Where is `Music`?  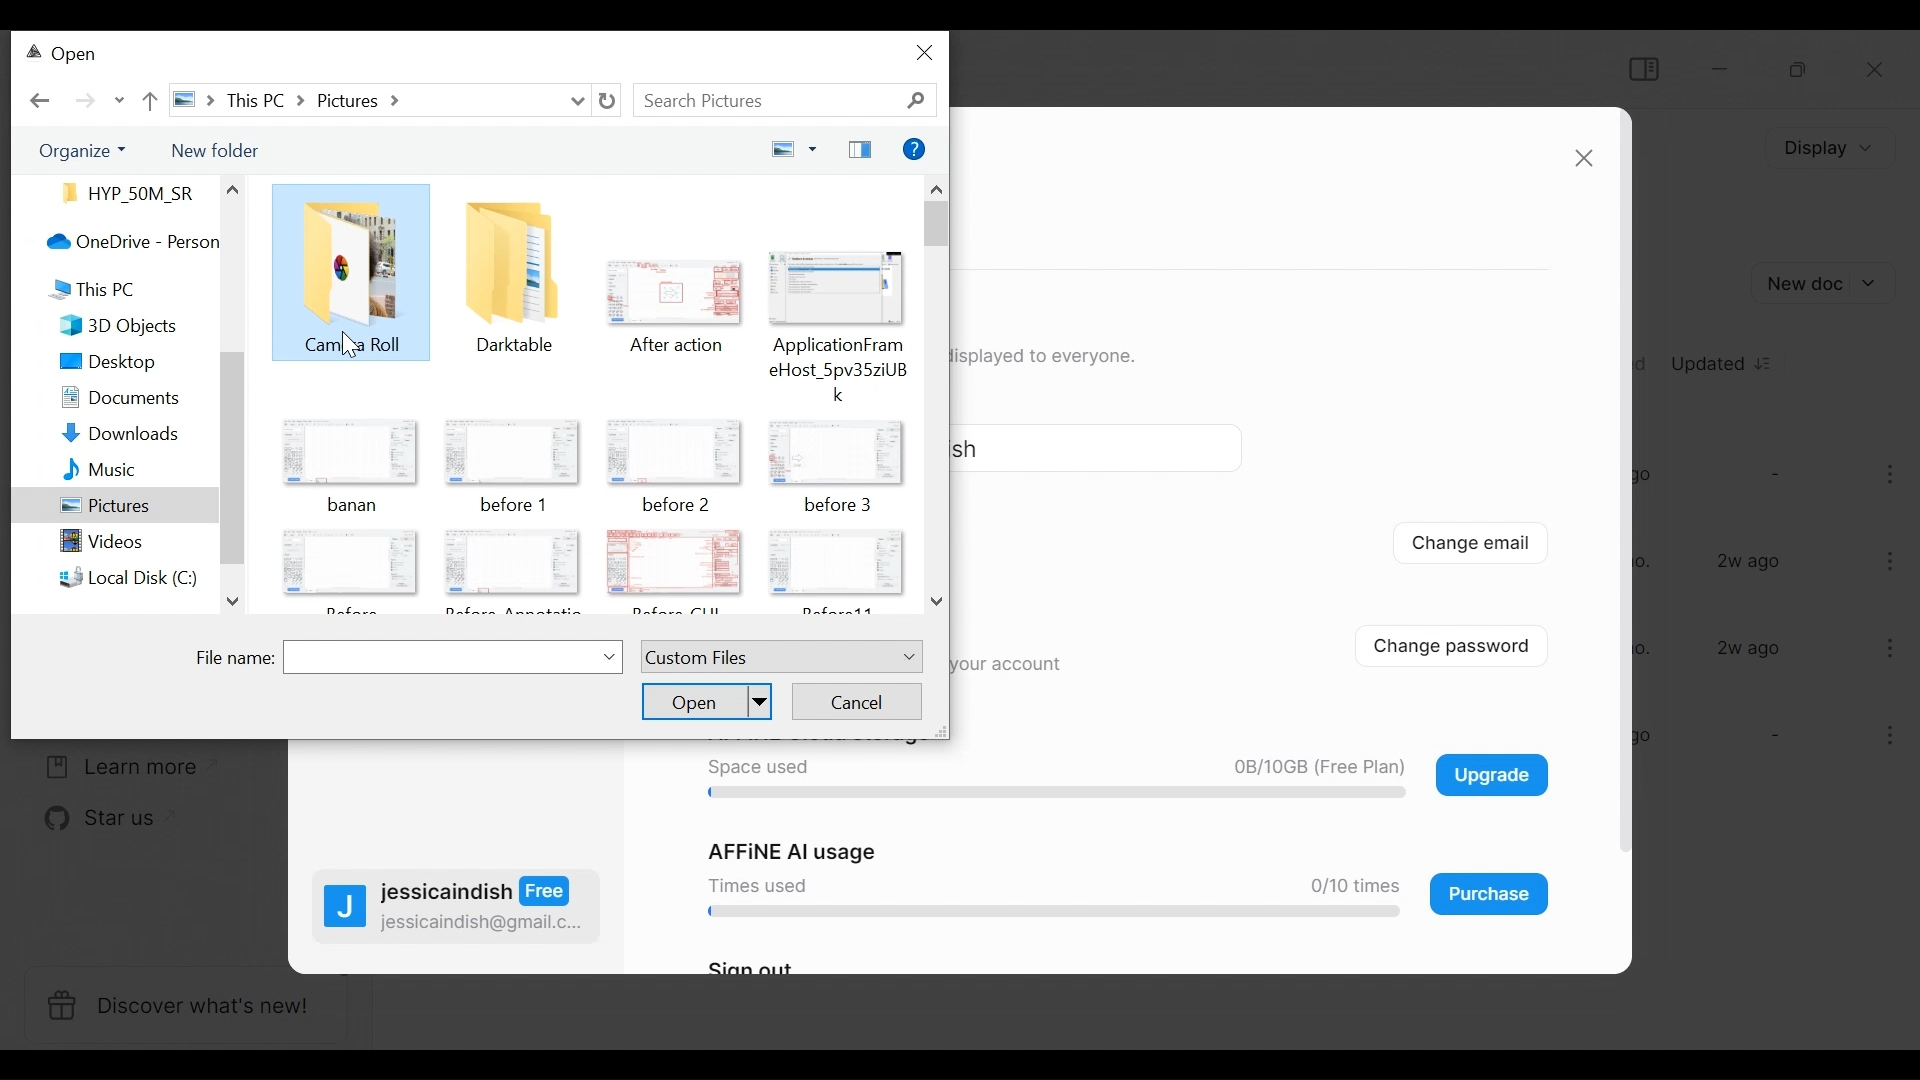 Music is located at coordinates (85, 472).